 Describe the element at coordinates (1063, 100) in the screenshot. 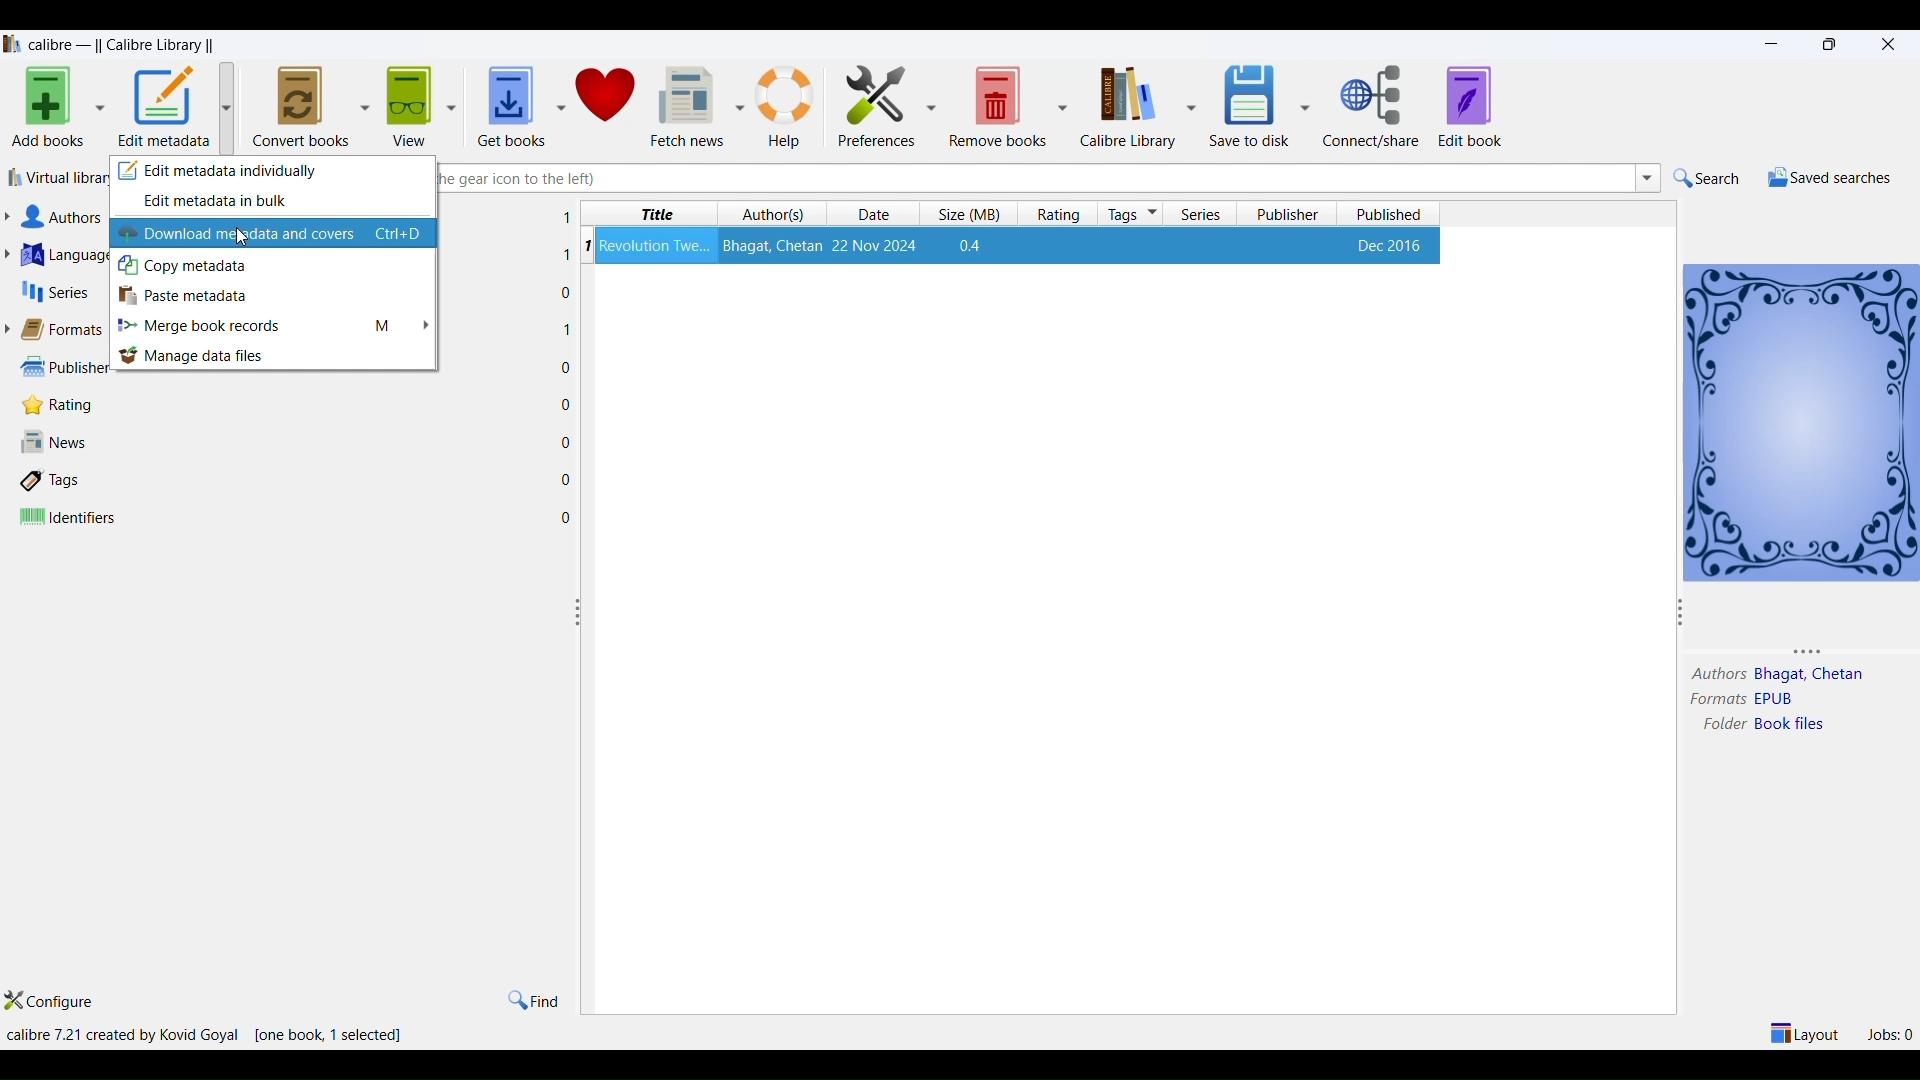

I see `remove books options dropdown button` at that location.